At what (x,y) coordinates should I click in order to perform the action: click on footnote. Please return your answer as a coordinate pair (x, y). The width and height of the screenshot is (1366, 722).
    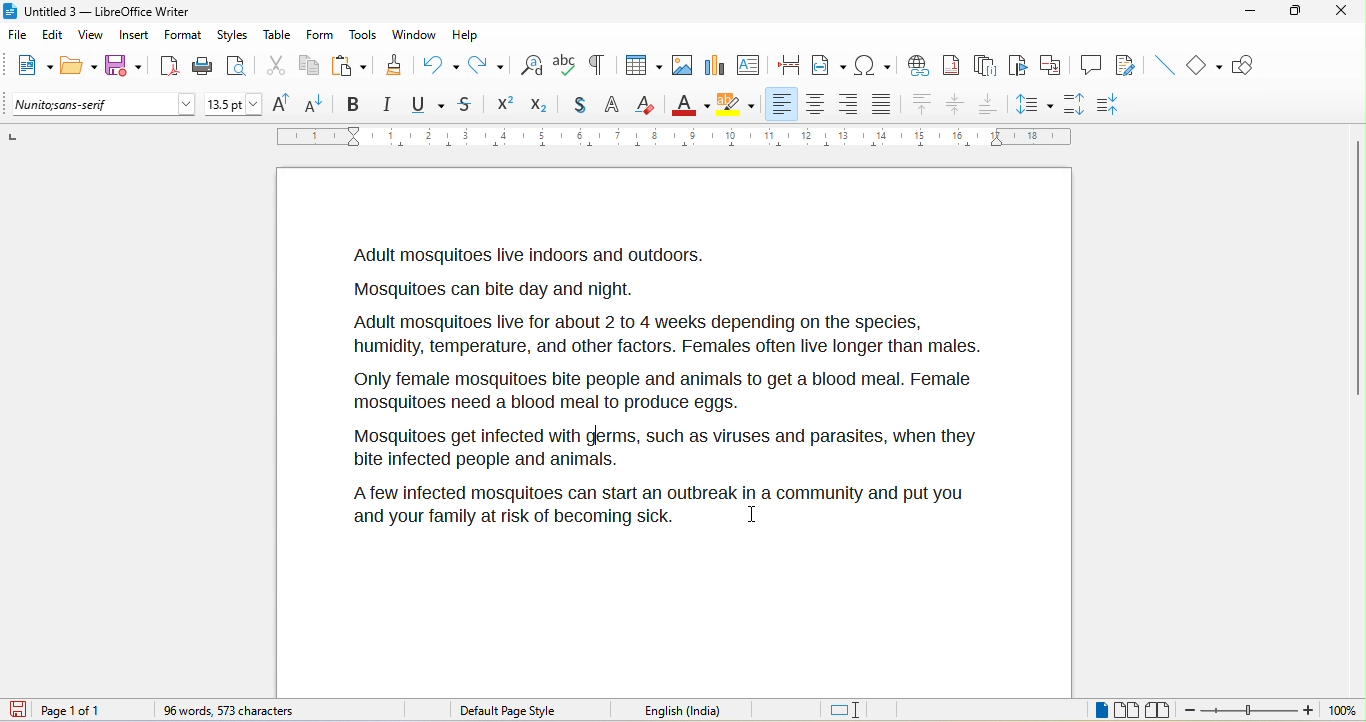
    Looking at the image, I should click on (955, 65).